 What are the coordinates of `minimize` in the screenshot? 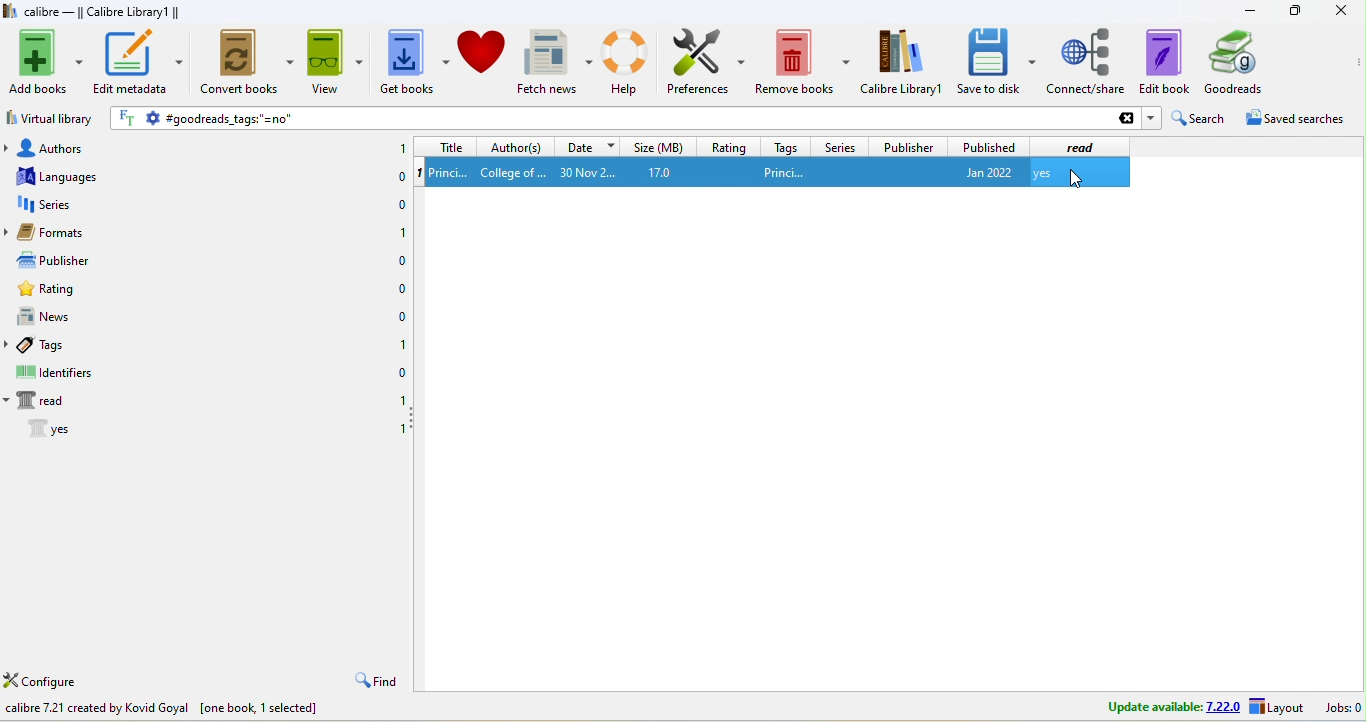 It's located at (1248, 11).